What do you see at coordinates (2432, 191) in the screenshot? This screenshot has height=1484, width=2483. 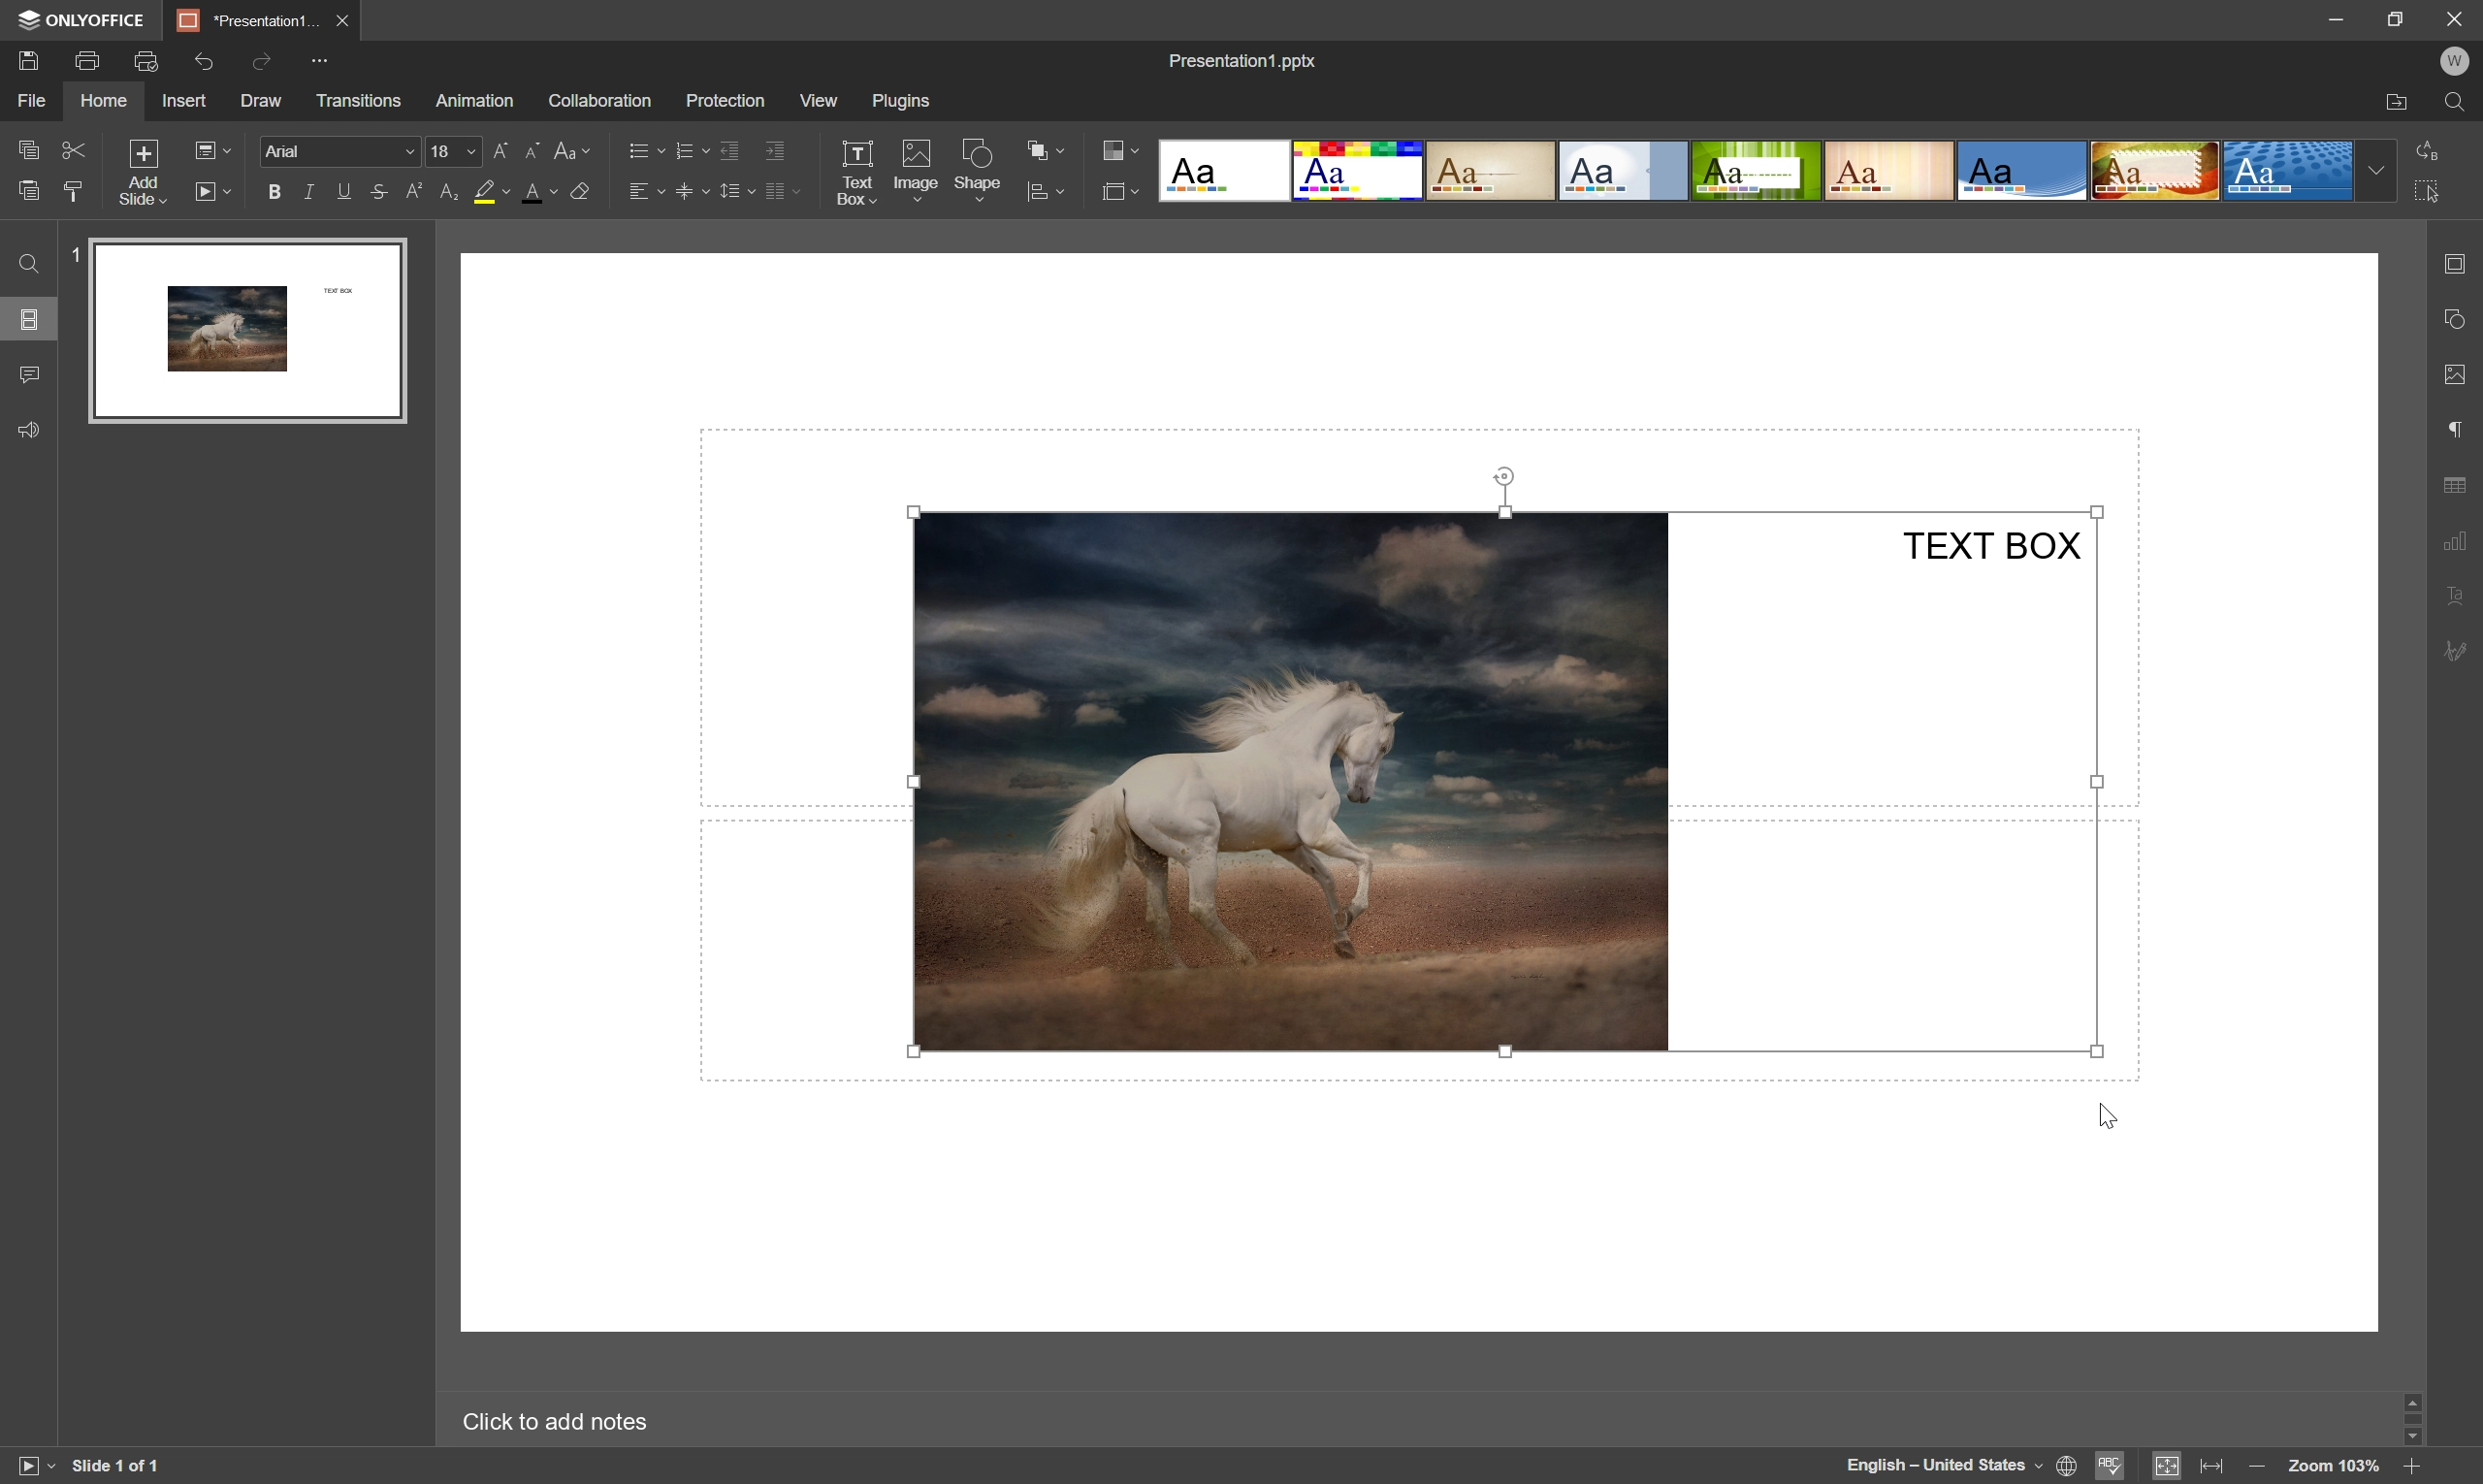 I see `select all` at bounding box center [2432, 191].